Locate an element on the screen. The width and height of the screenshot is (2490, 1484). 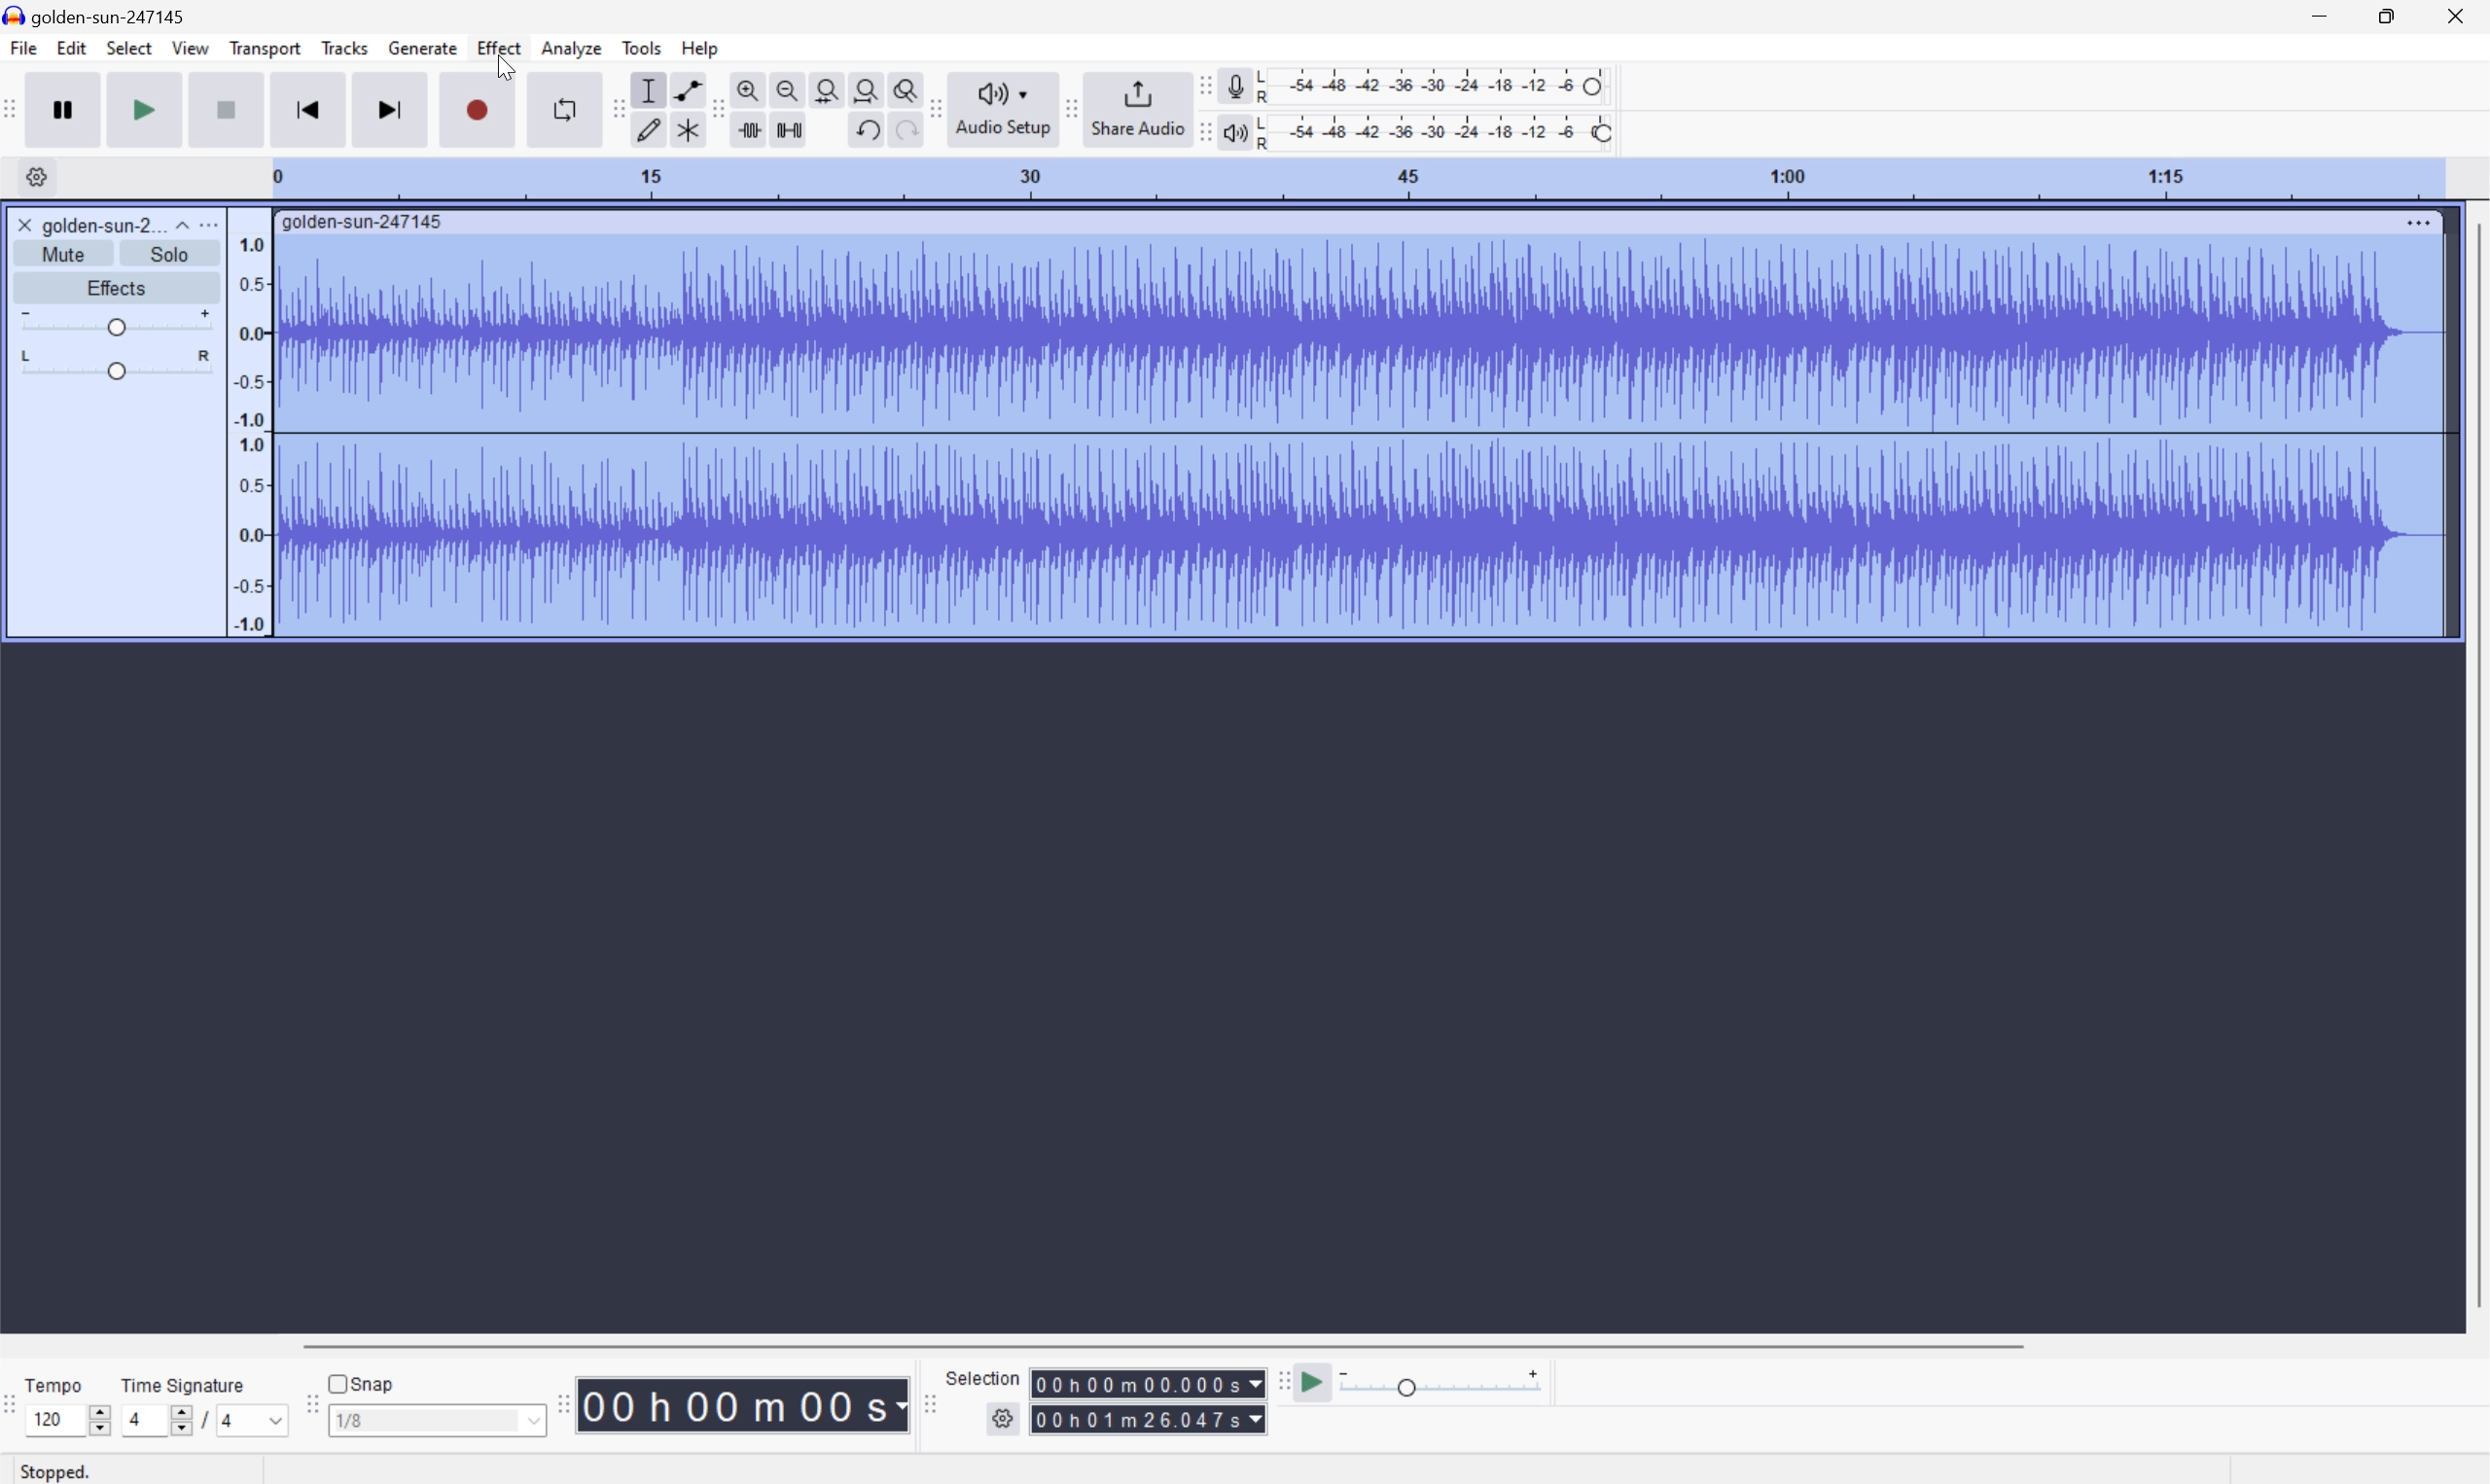
golden-sun-247145 is located at coordinates (100, 15).